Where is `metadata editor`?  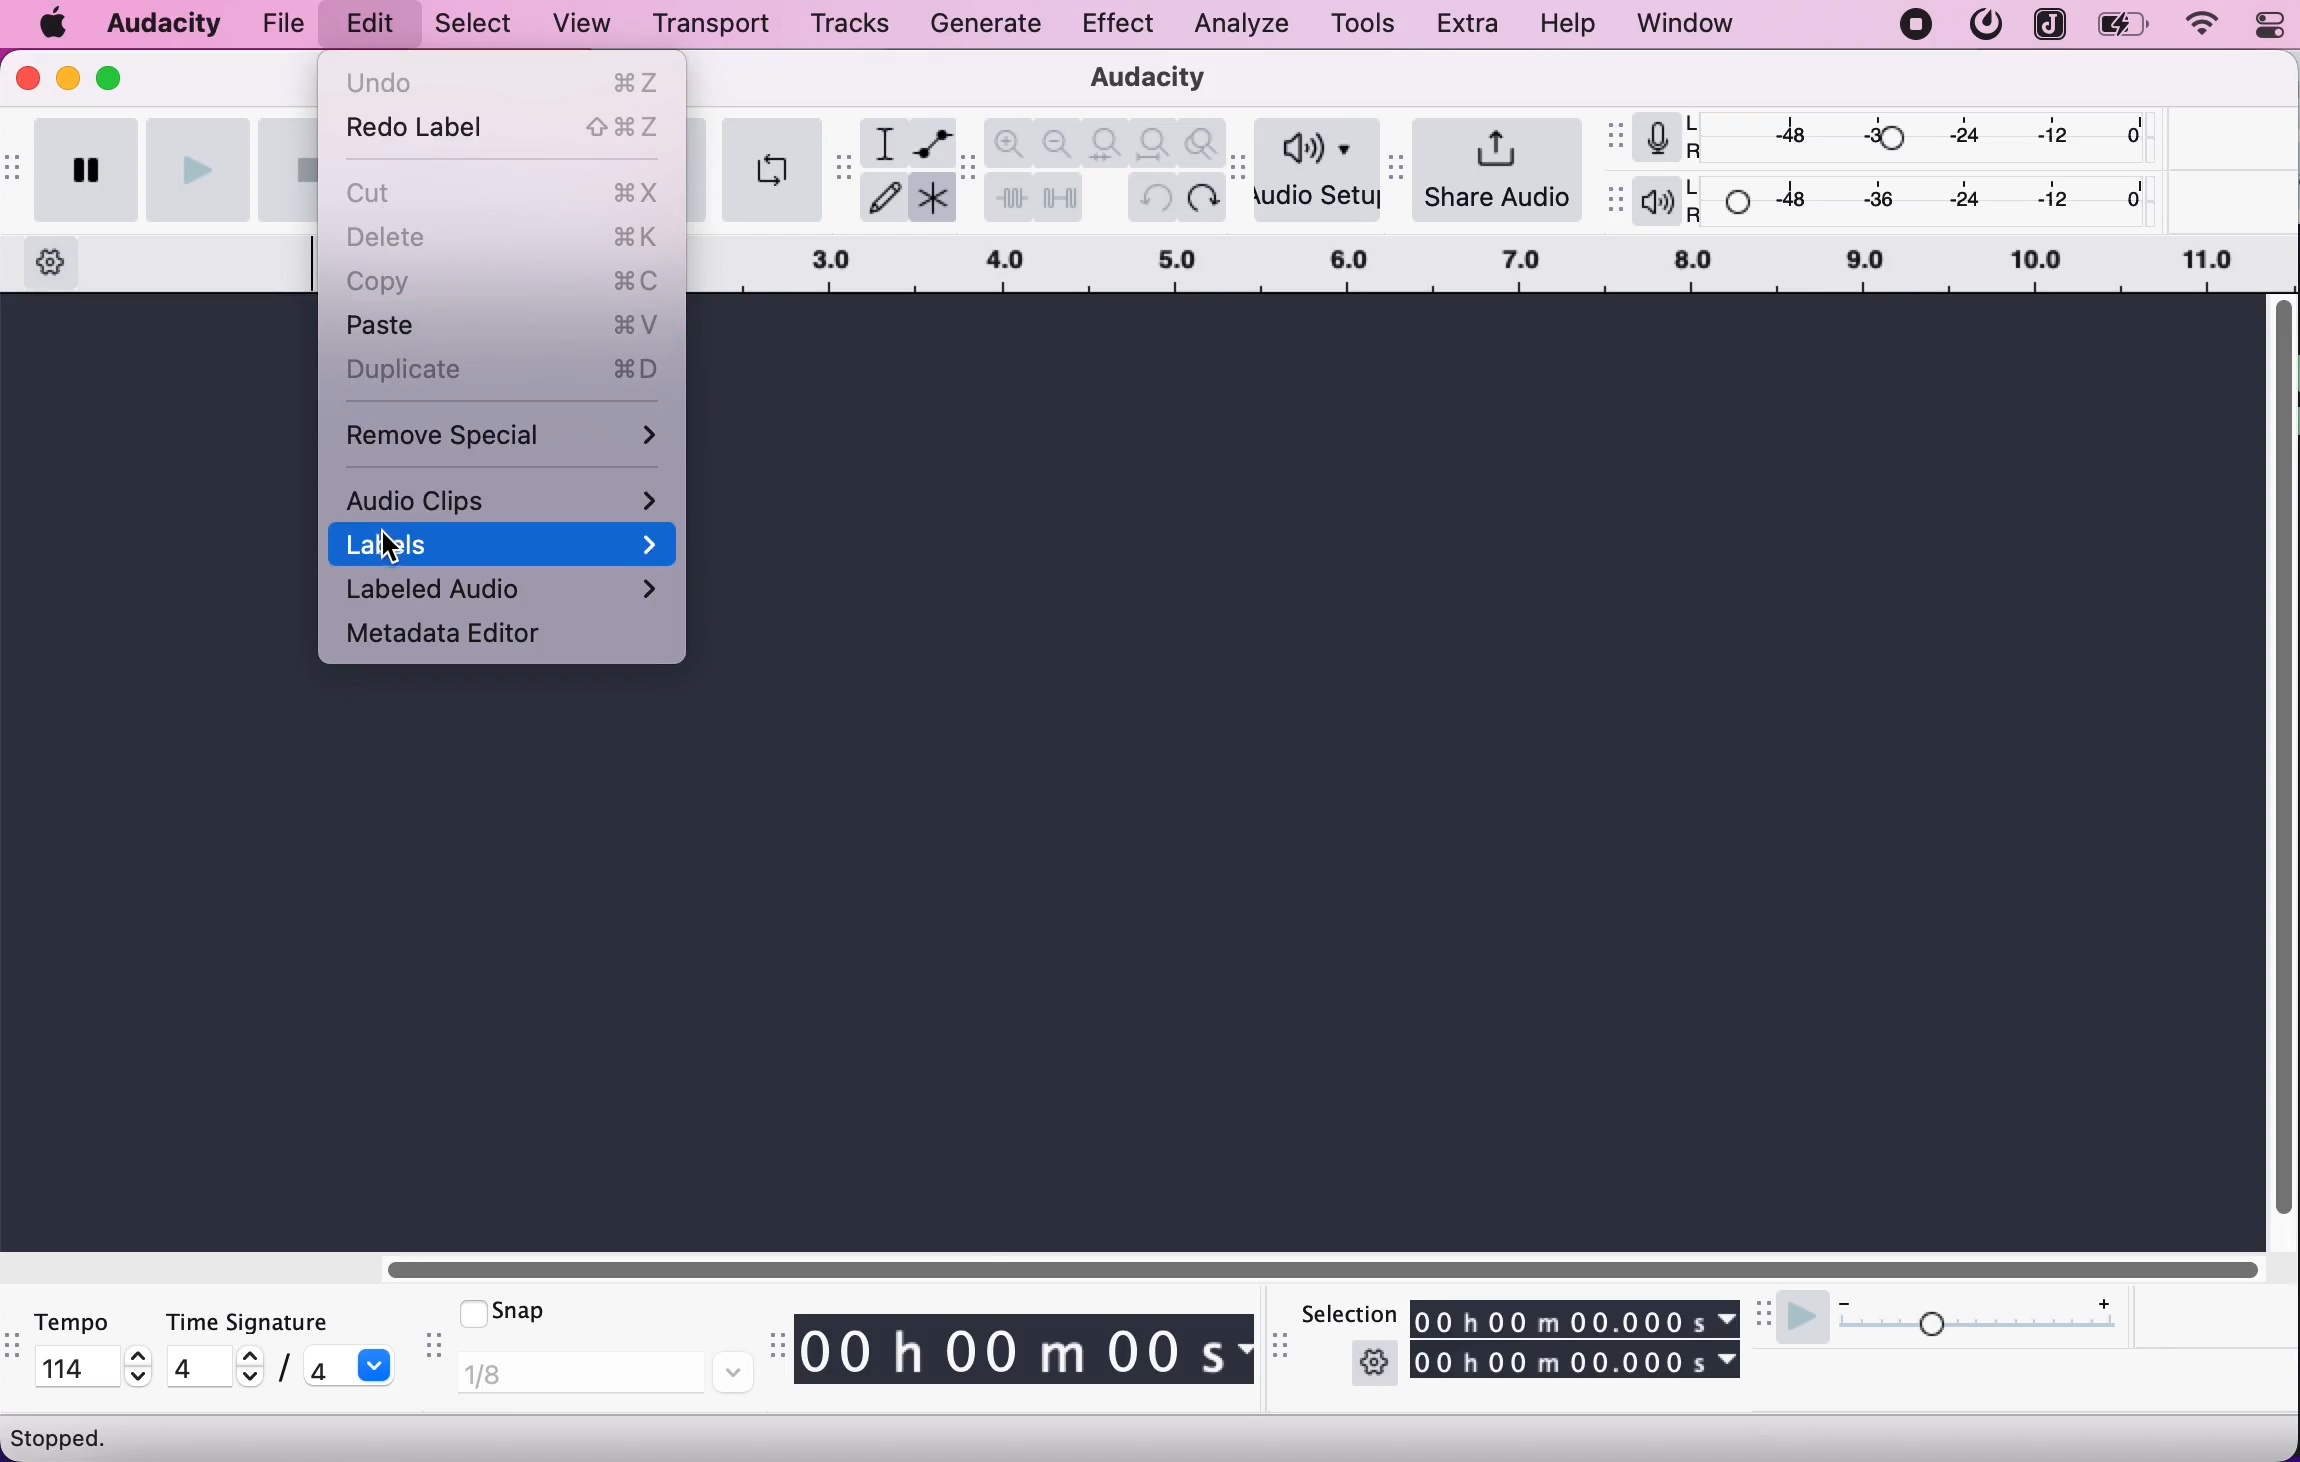
metadata editor is located at coordinates (469, 637).